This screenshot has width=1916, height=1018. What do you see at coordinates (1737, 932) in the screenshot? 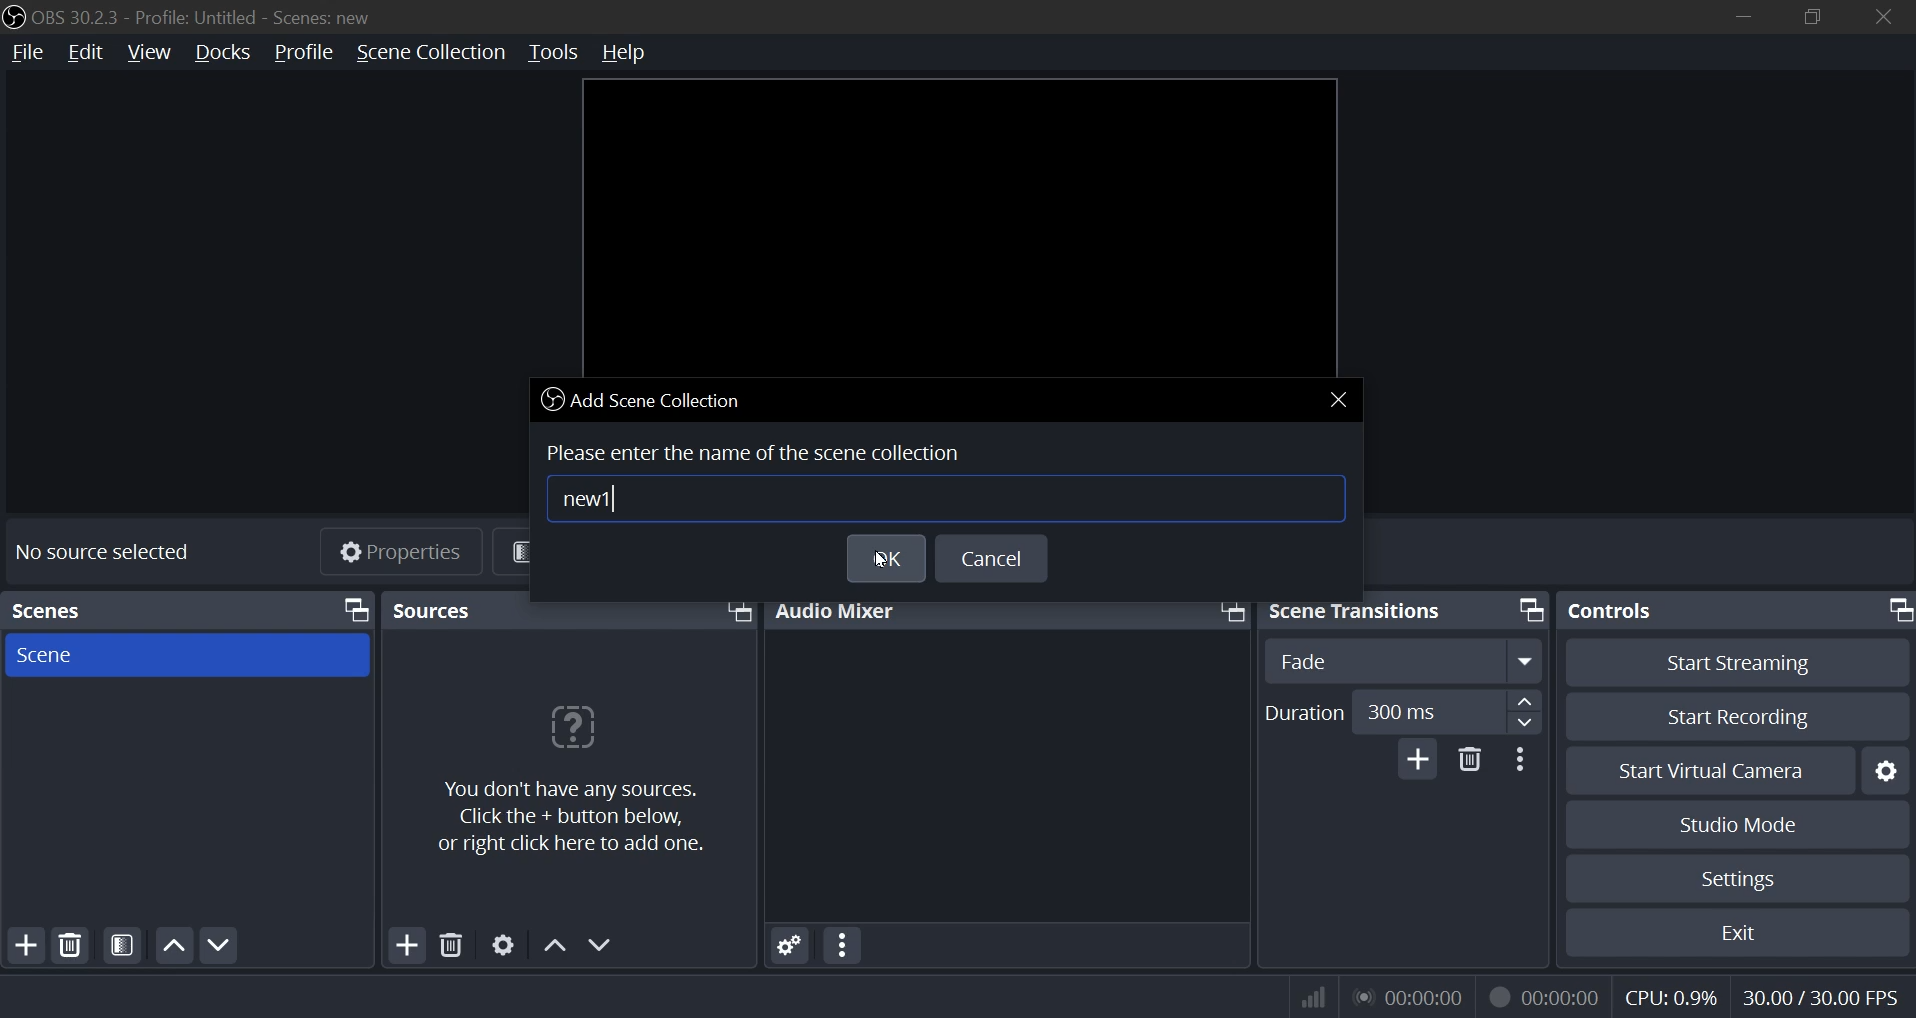
I see `exit` at bounding box center [1737, 932].